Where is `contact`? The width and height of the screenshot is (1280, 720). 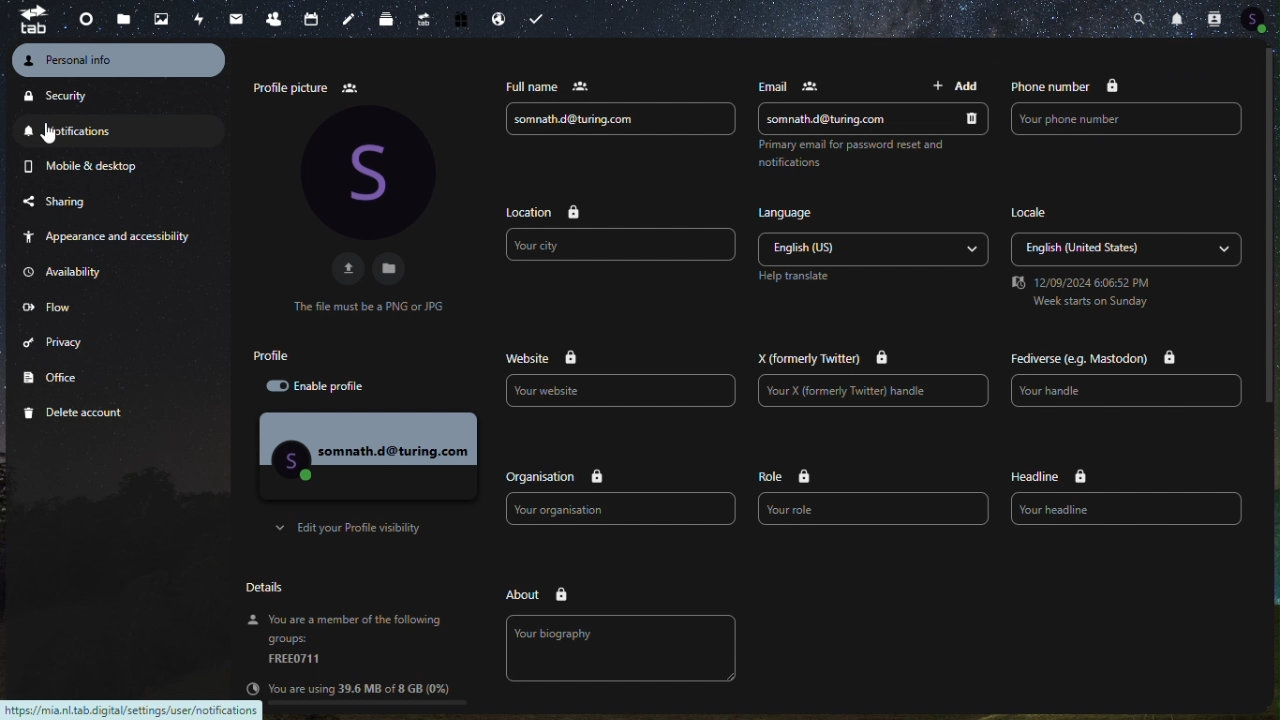
contact is located at coordinates (1215, 19).